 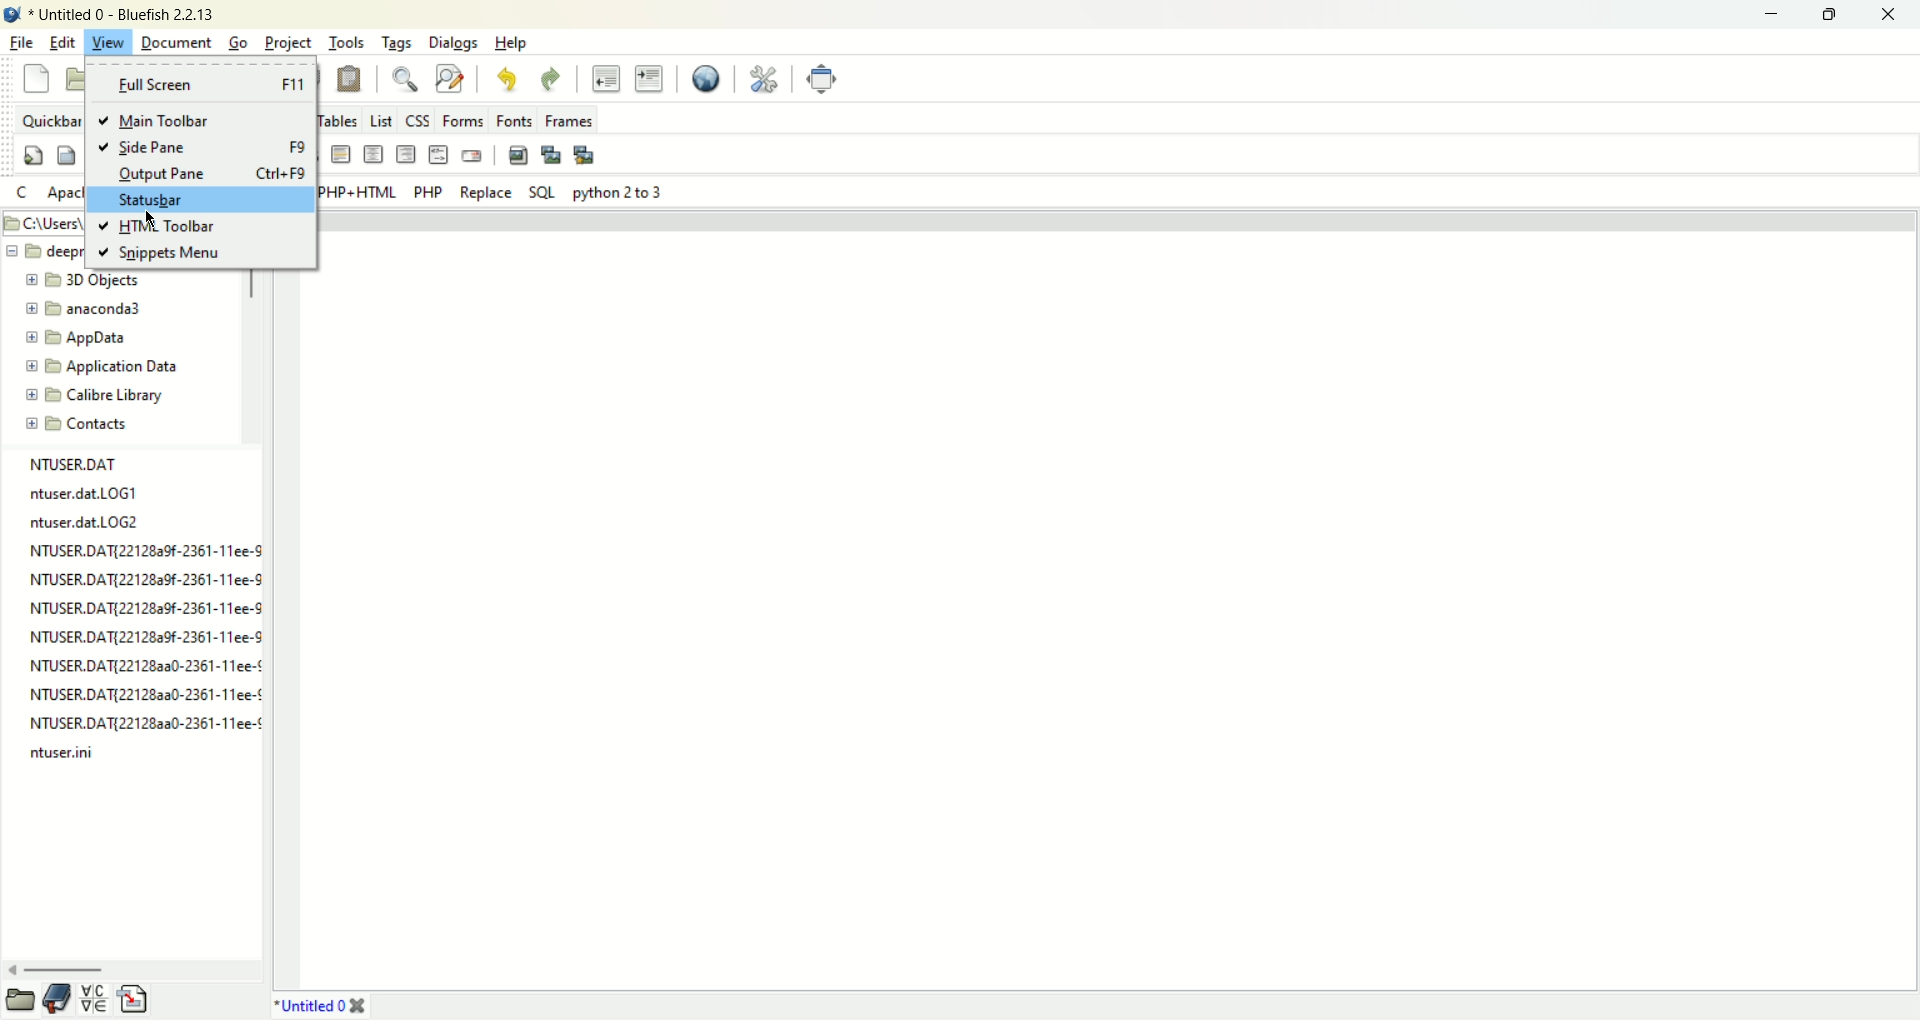 What do you see at coordinates (186, 227) in the screenshot?
I see `HTML toolbar` at bounding box center [186, 227].